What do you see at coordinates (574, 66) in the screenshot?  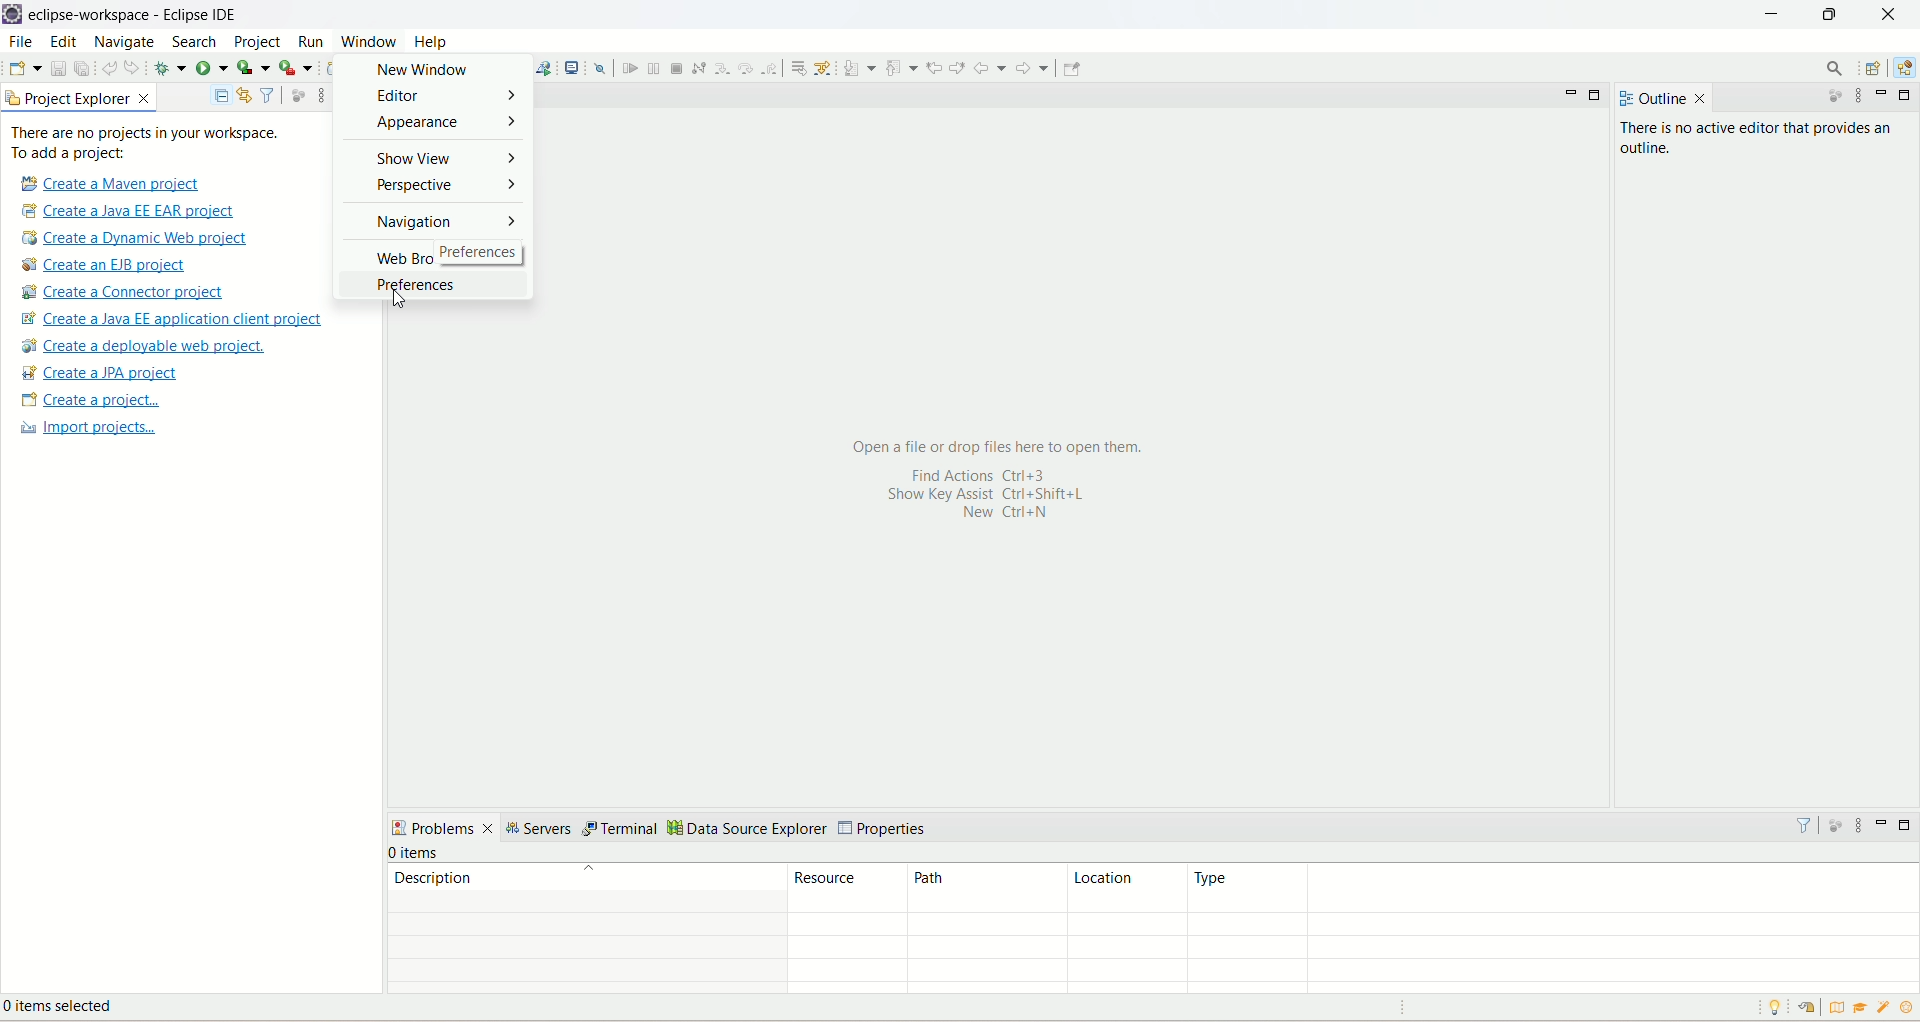 I see `open a terminal` at bounding box center [574, 66].